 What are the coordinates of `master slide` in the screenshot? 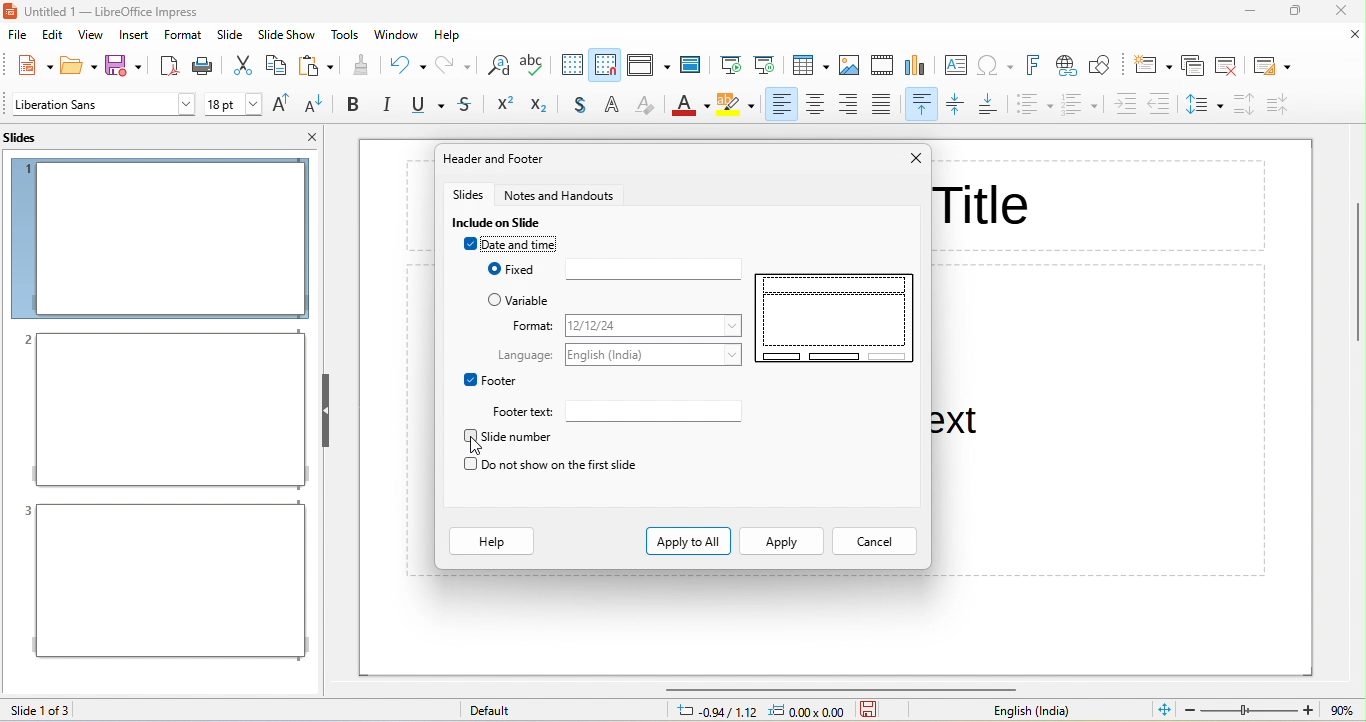 It's located at (695, 64).